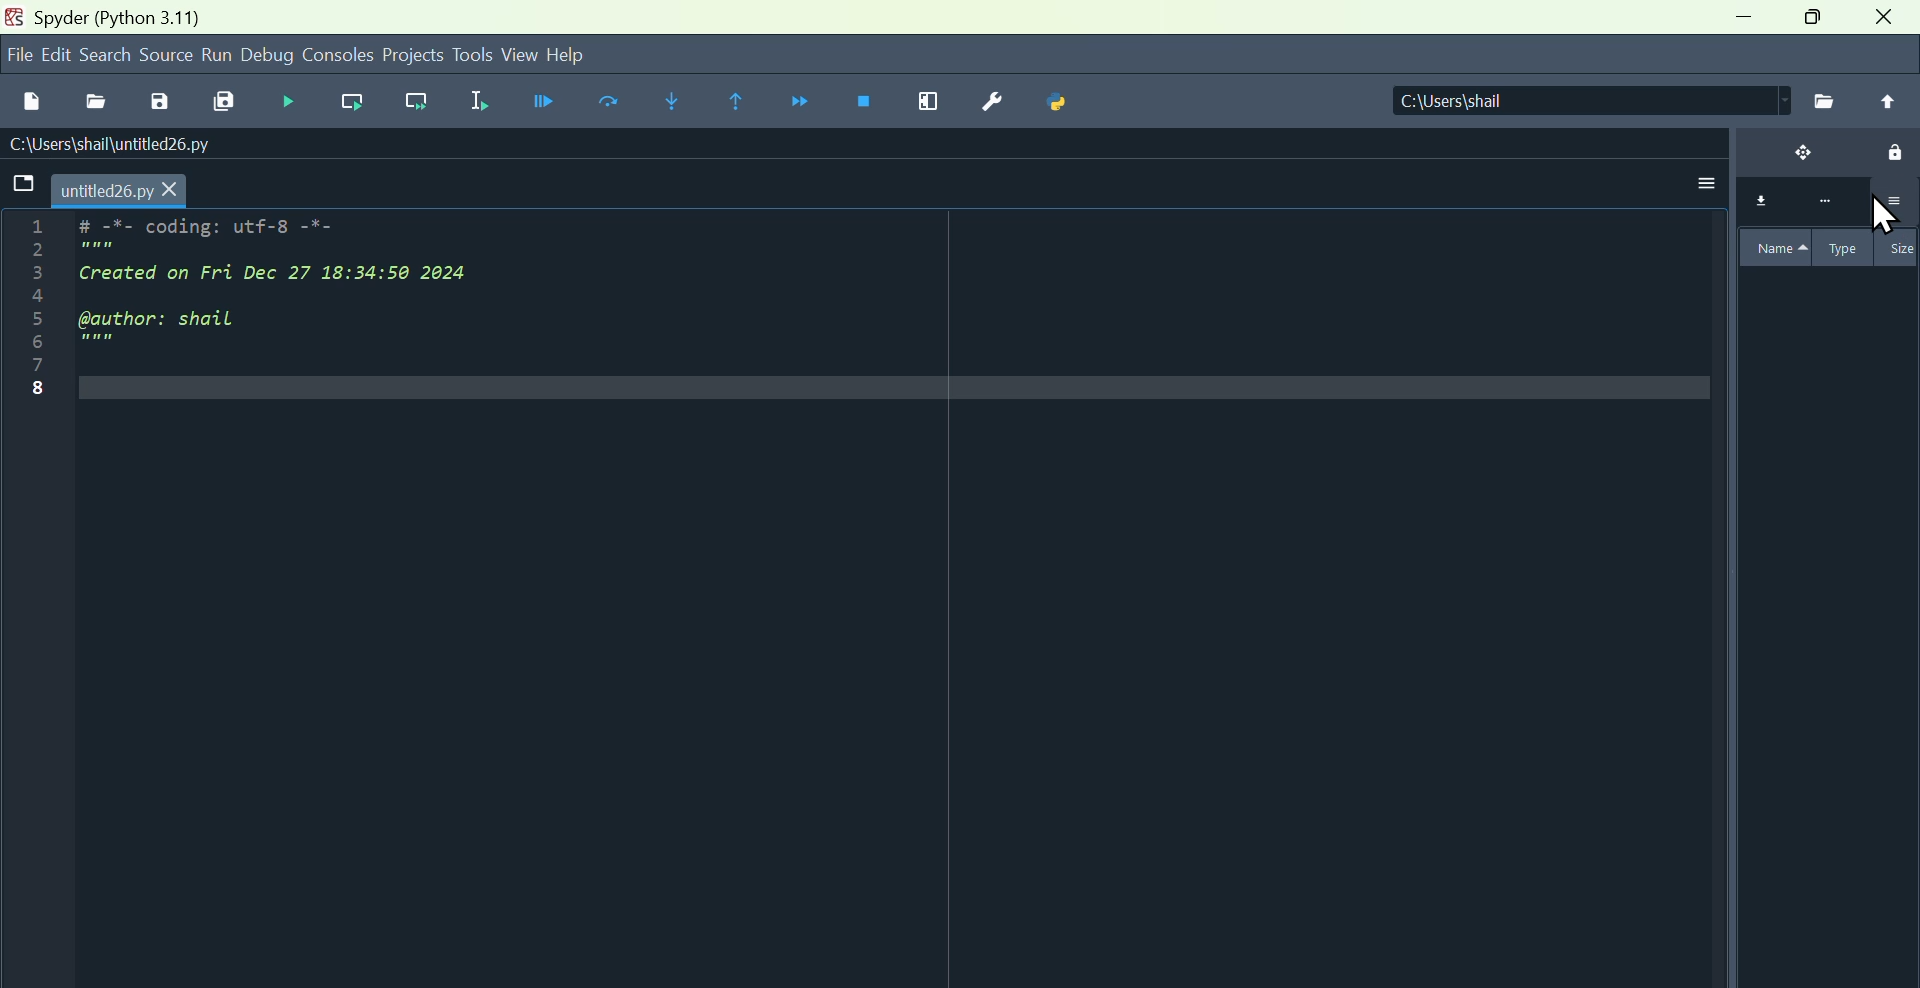  What do you see at coordinates (107, 53) in the screenshot?
I see `search` at bounding box center [107, 53].